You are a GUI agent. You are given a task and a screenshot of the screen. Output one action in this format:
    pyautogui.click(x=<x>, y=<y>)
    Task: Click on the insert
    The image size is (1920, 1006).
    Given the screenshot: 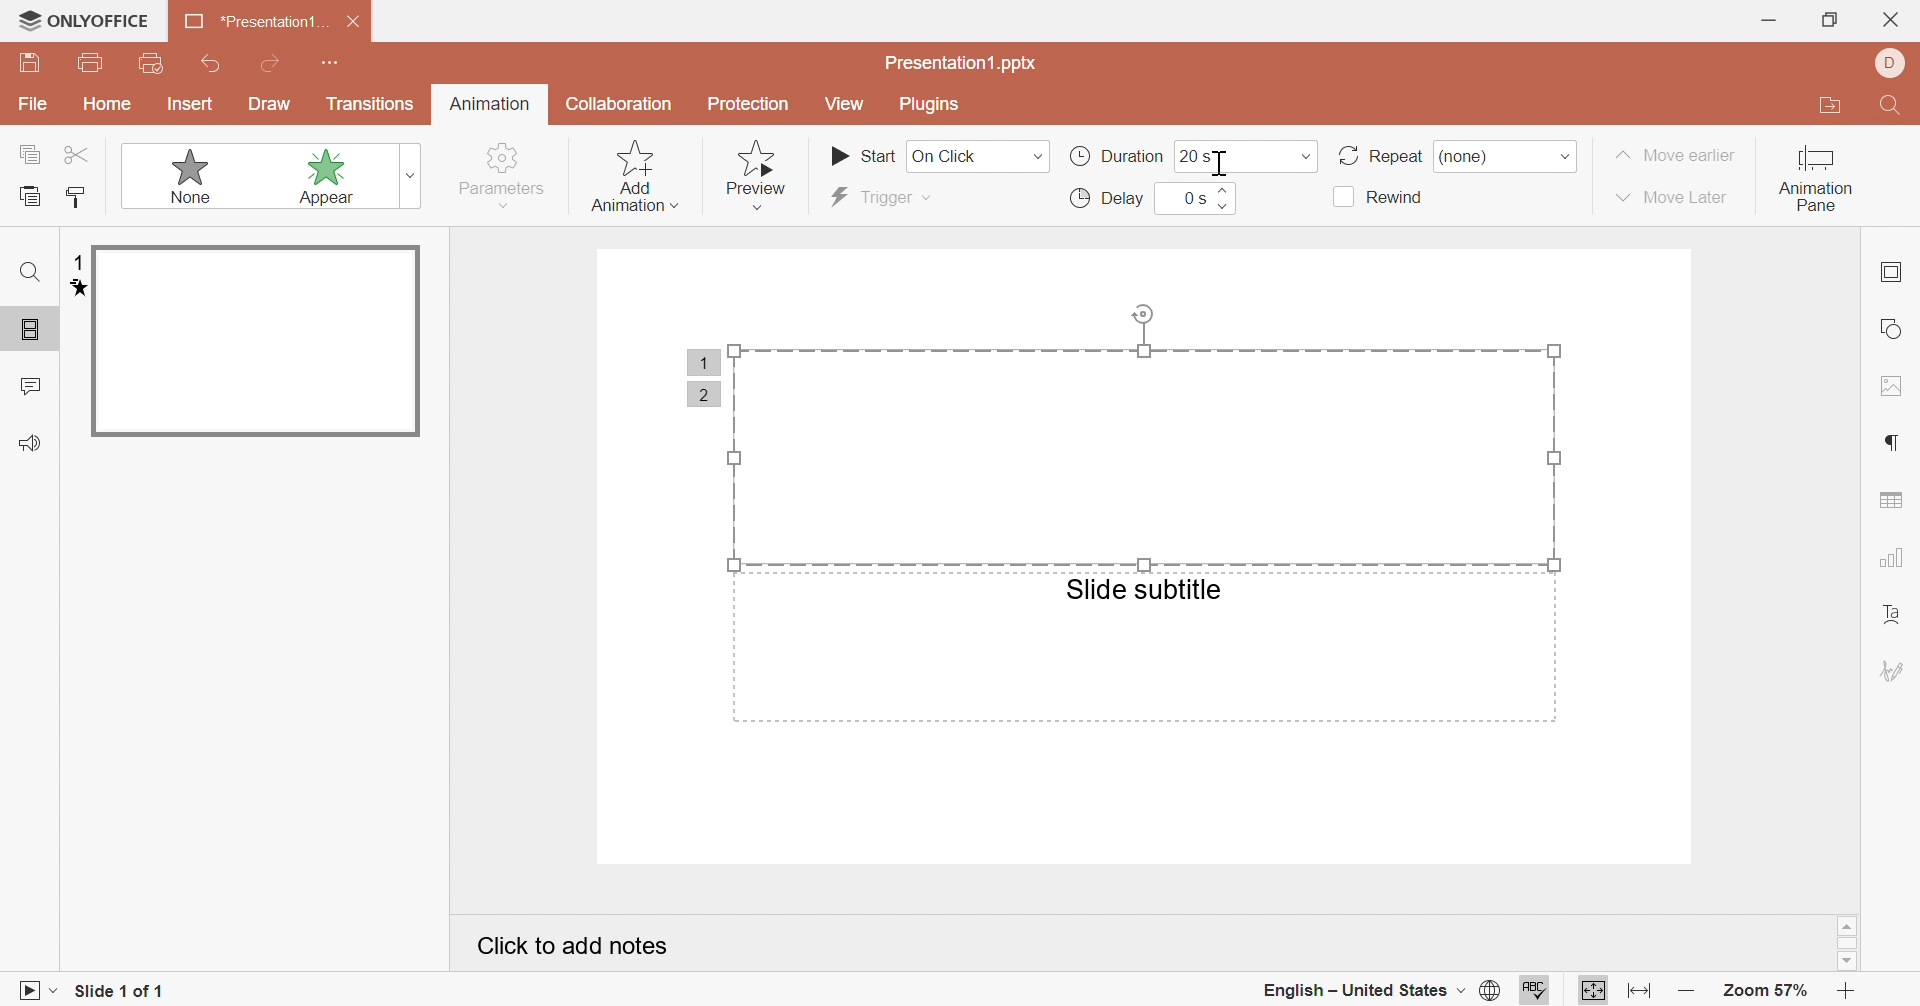 What is the action you would take?
    pyautogui.click(x=189, y=104)
    